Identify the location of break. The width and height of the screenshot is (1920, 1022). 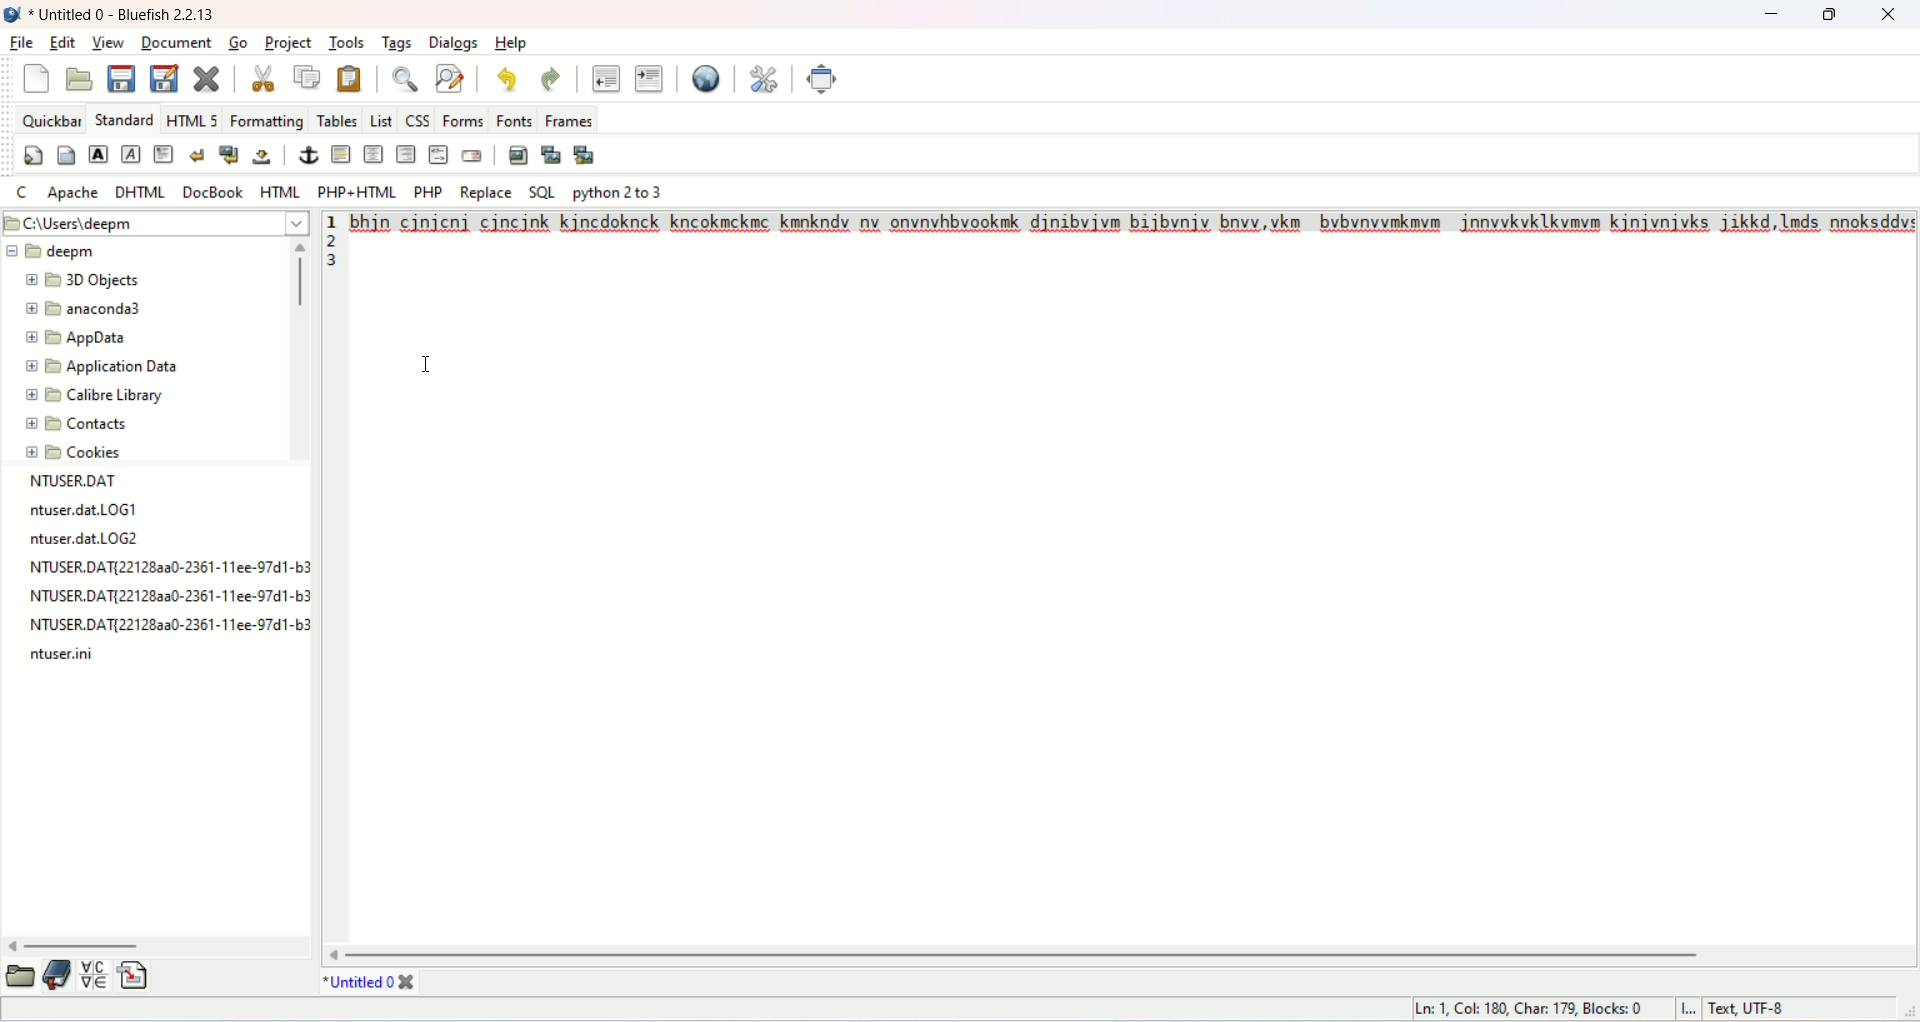
(196, 153).